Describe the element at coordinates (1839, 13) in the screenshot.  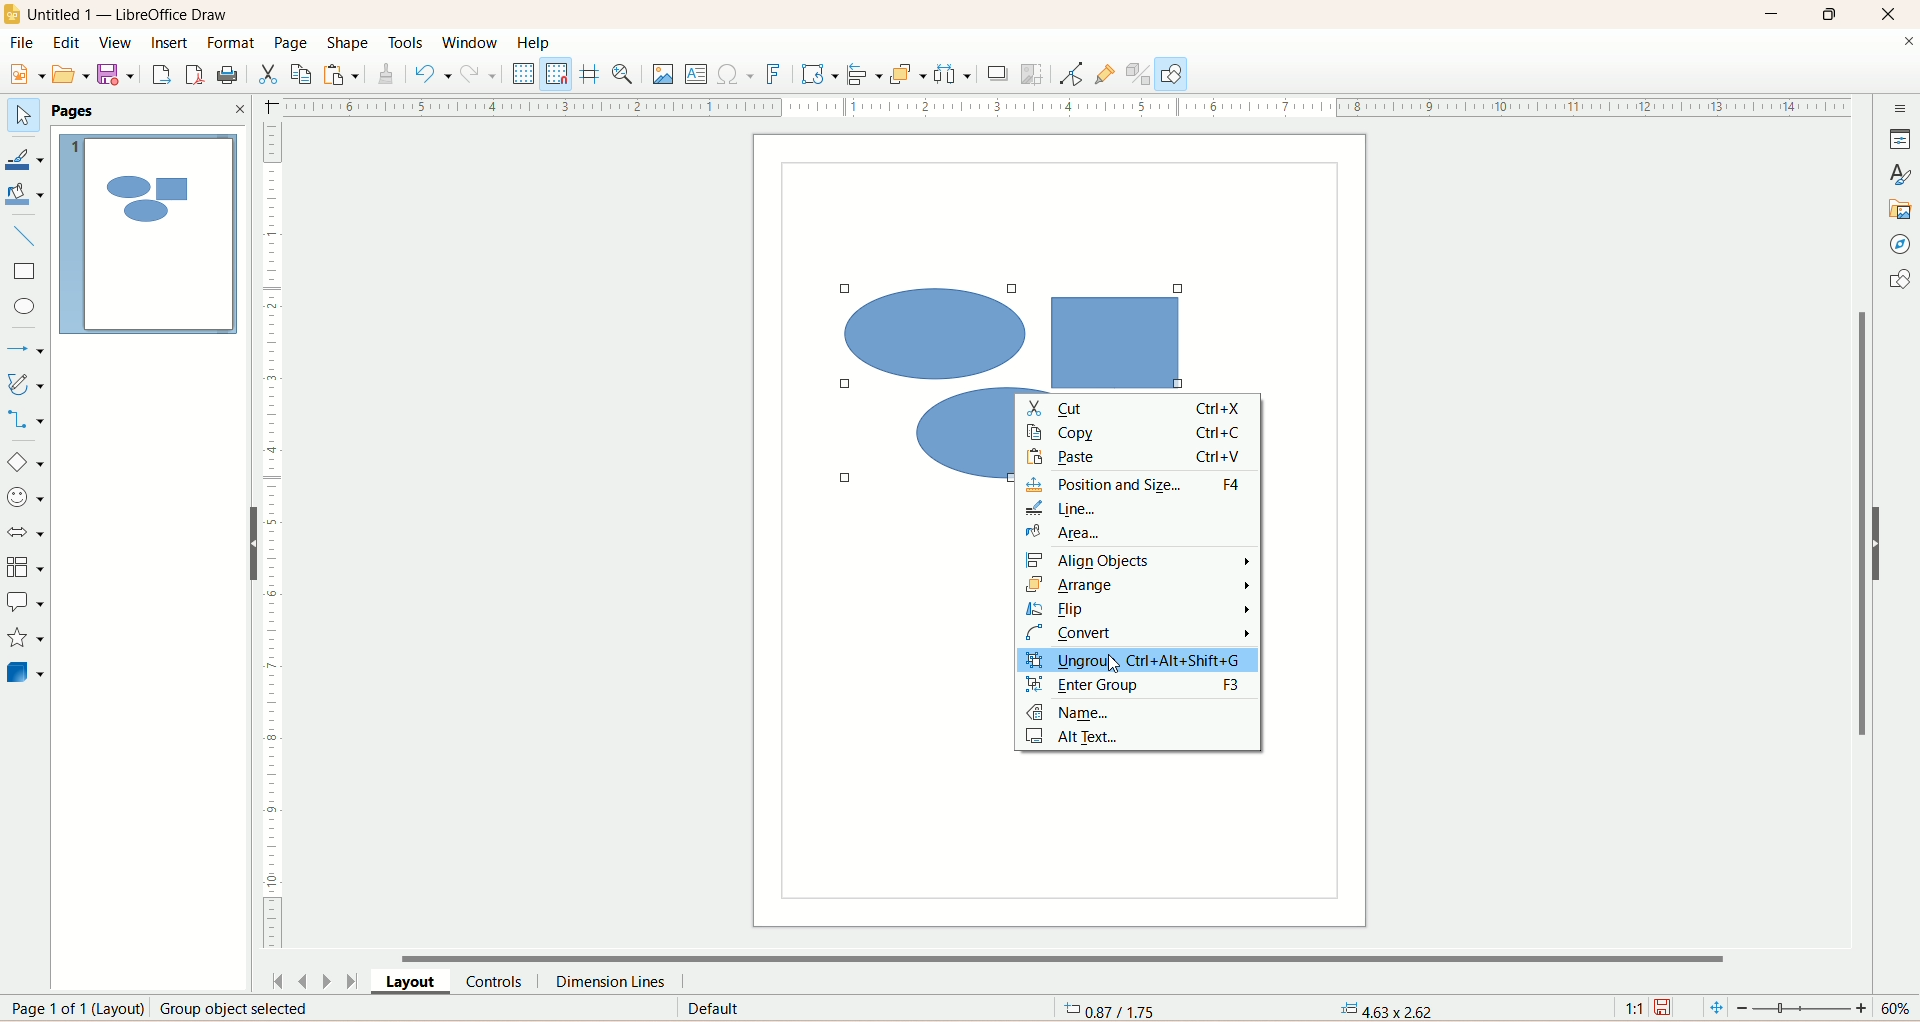
I see `maximize` at that location.